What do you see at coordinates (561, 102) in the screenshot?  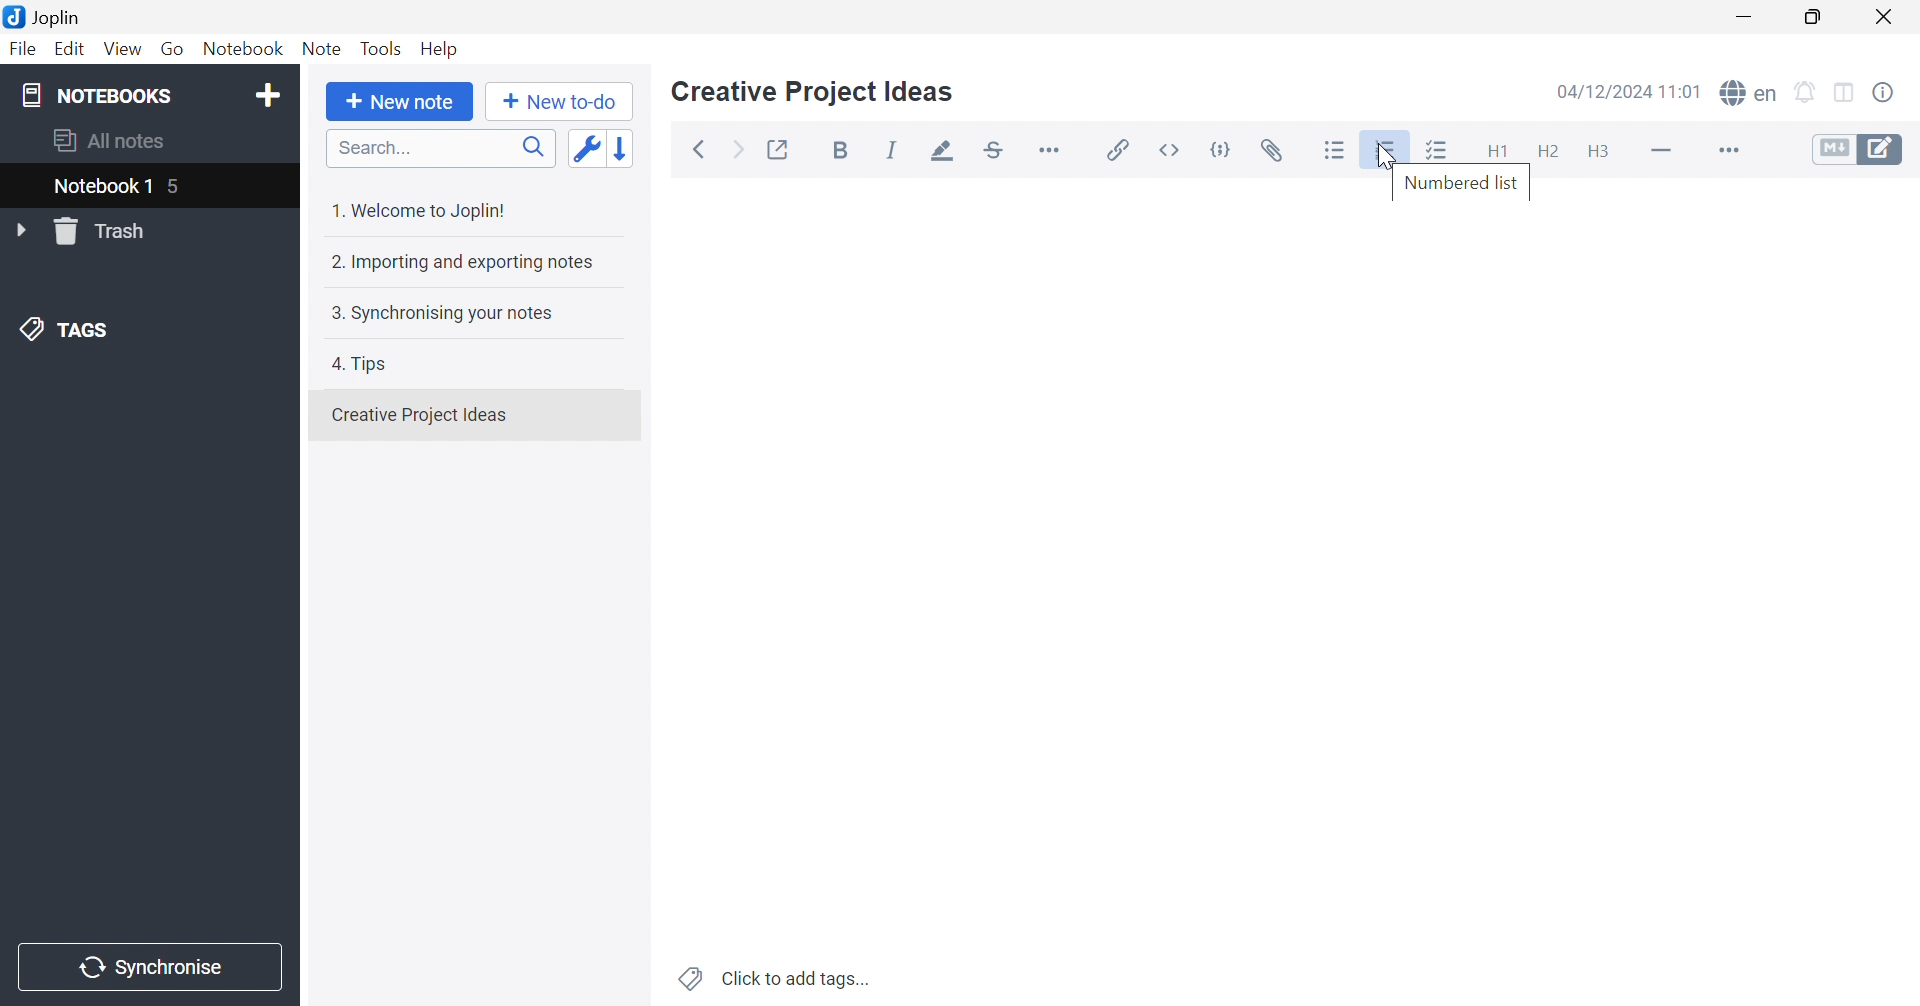 I see `New to-do` at bounding box center [561, 102].